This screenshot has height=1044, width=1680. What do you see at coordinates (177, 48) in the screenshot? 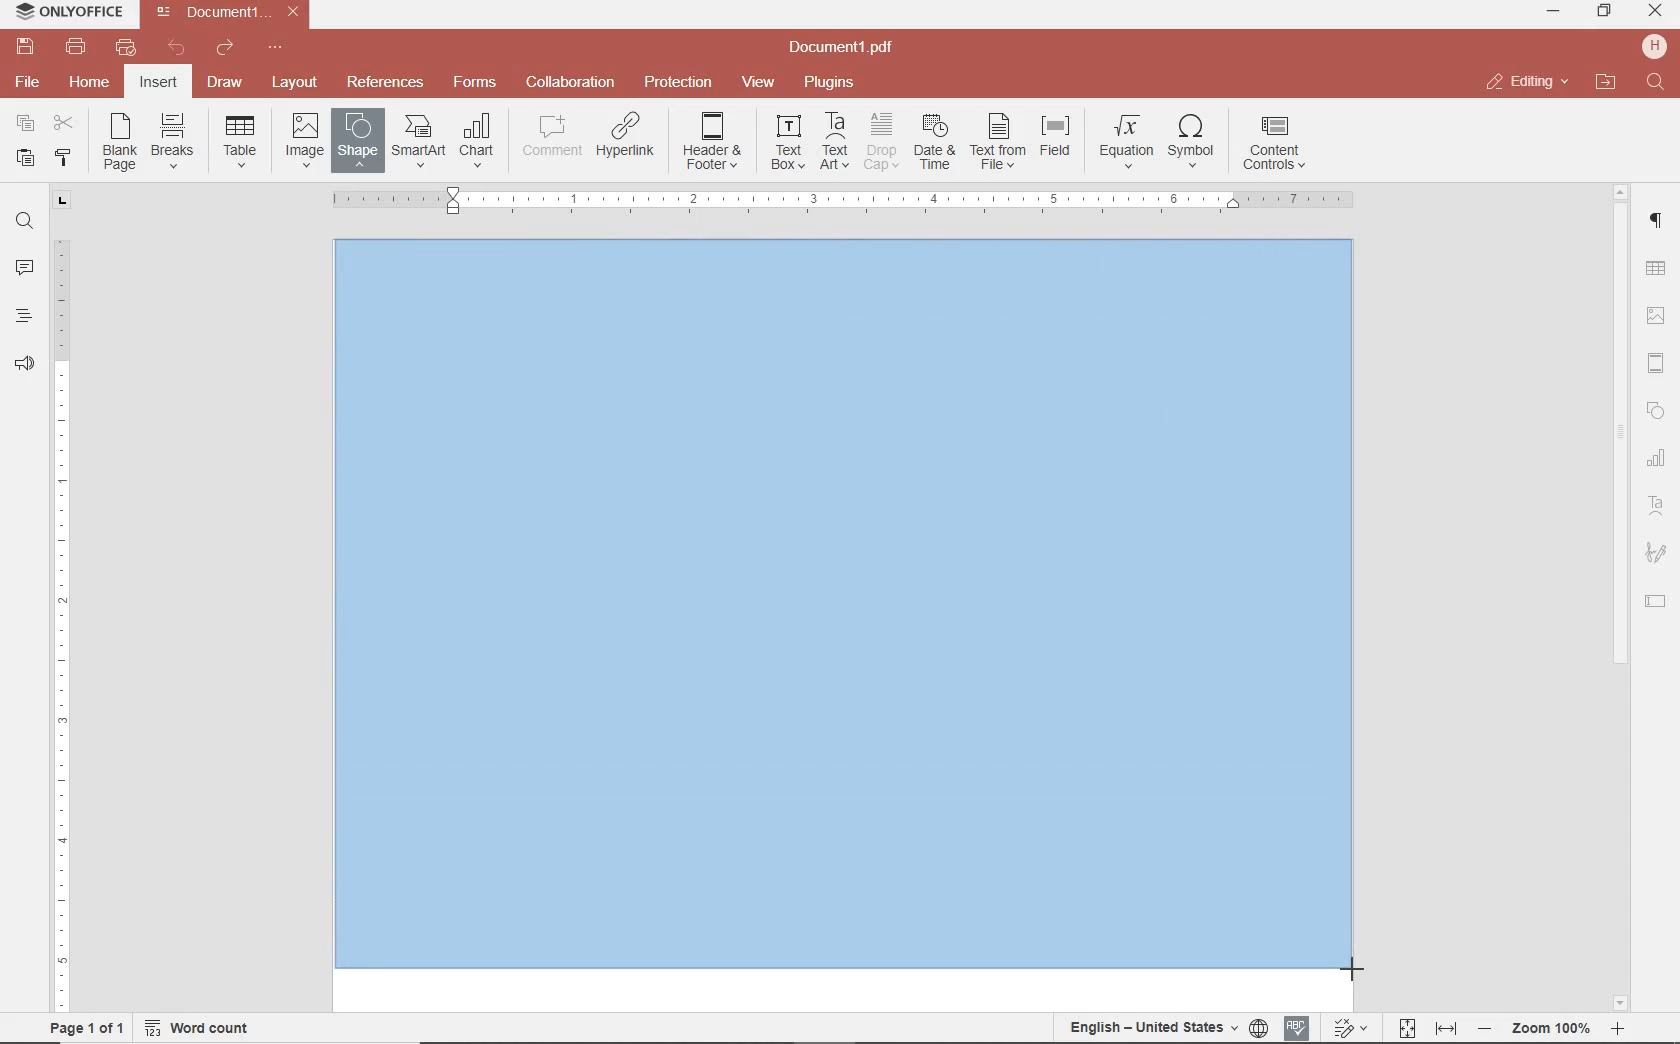
I see `undo` at bounding box center [177, 48].